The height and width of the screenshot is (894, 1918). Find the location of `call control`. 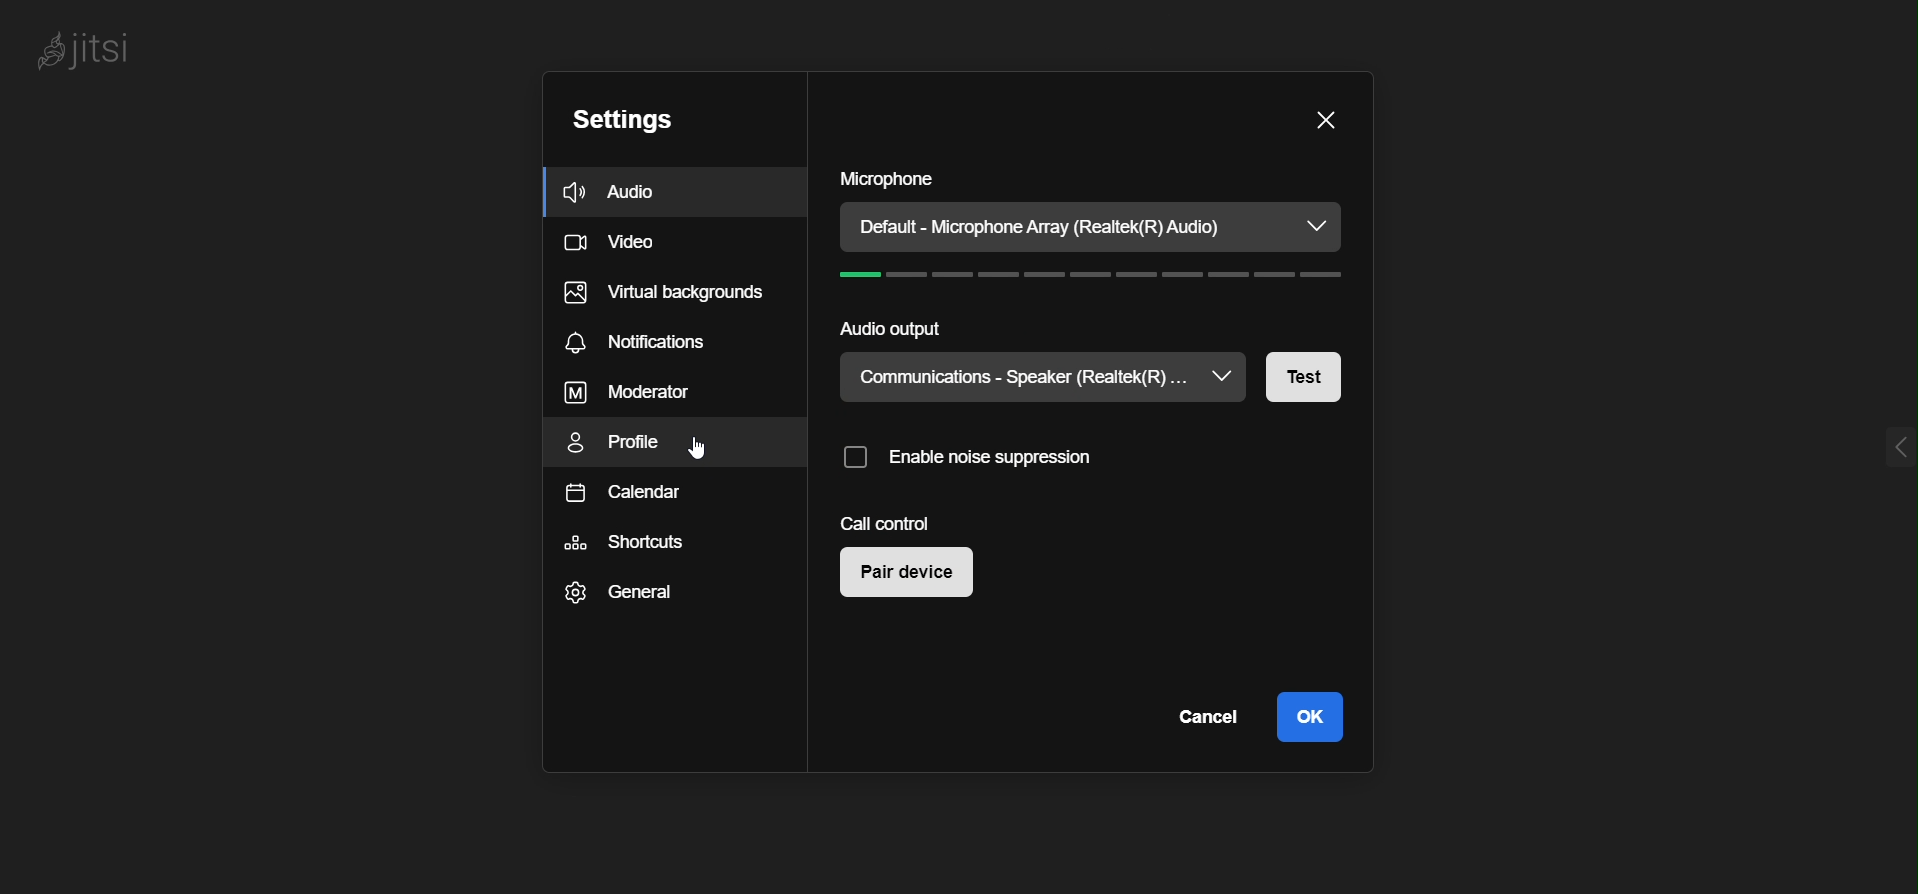

call control is located at coordinates (887, 522).